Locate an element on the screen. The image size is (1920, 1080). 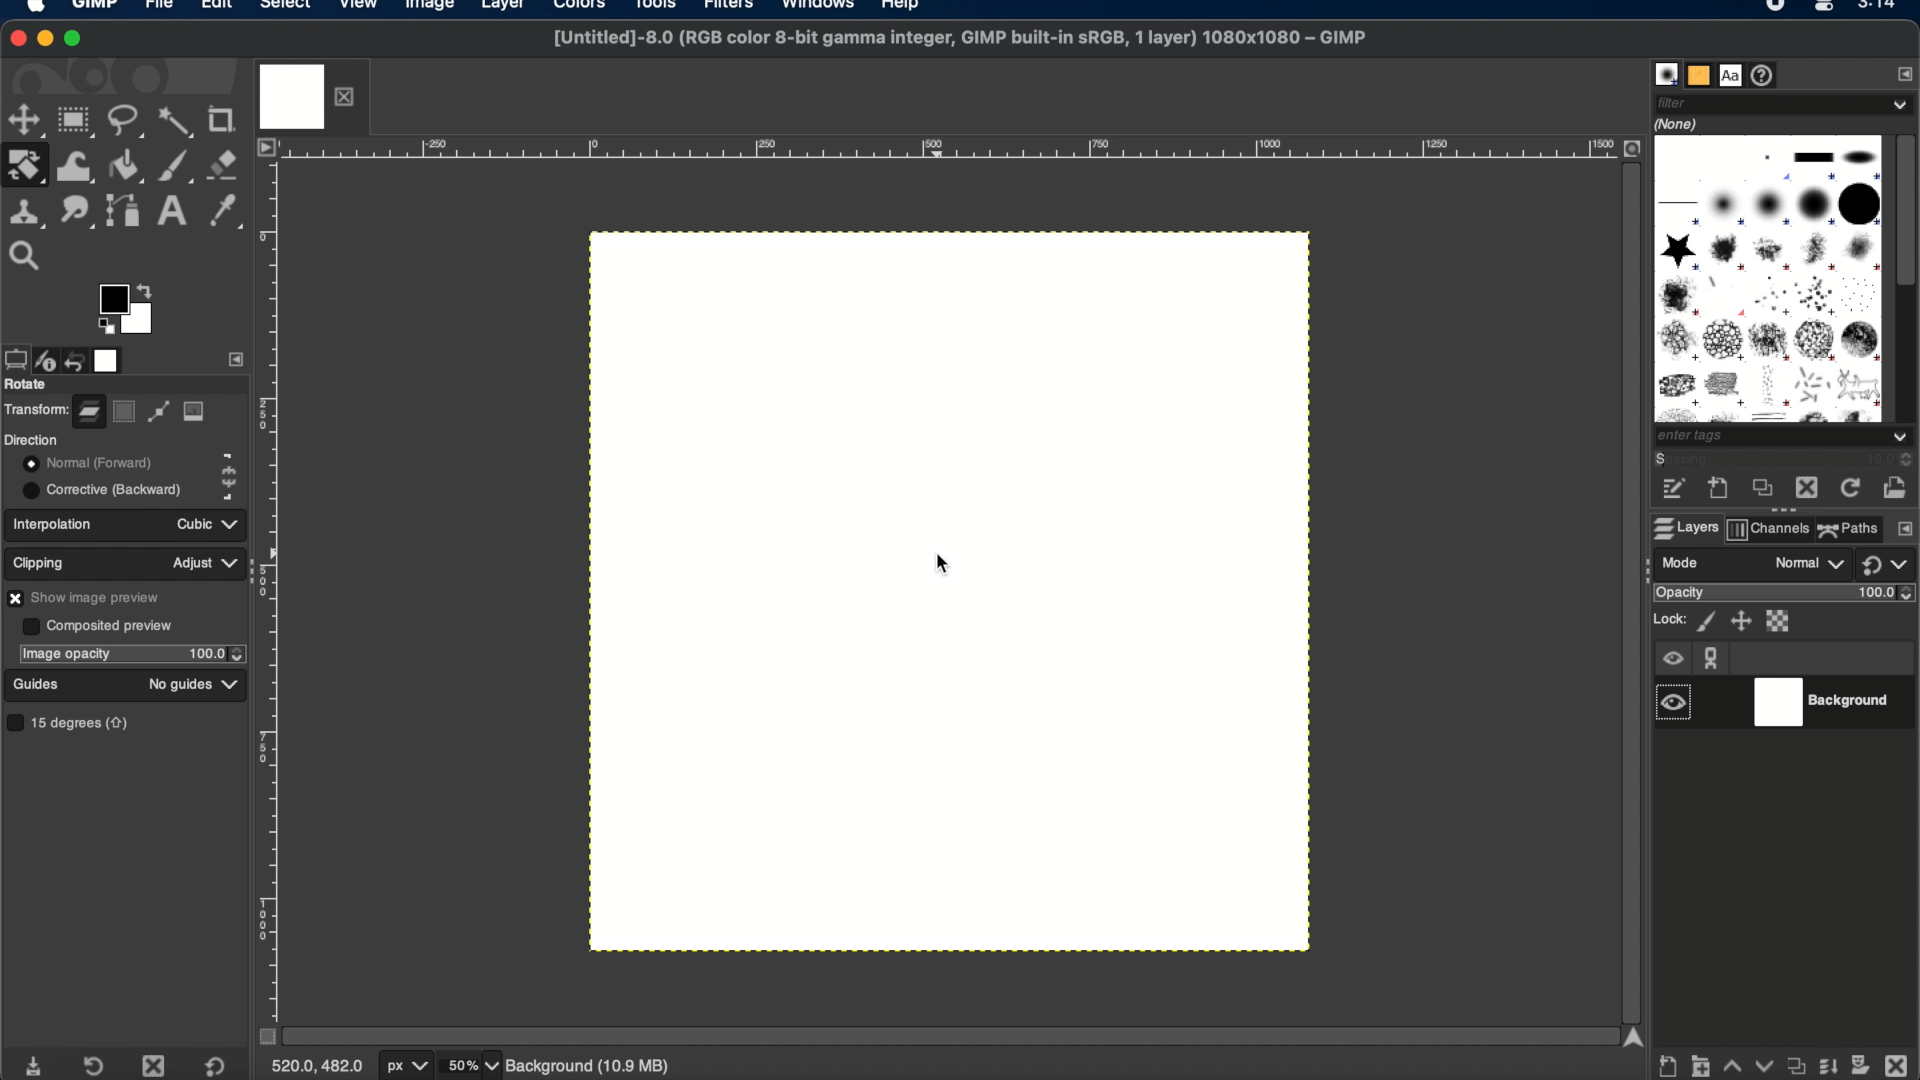
warp transform is located at coordinates (74, 164).